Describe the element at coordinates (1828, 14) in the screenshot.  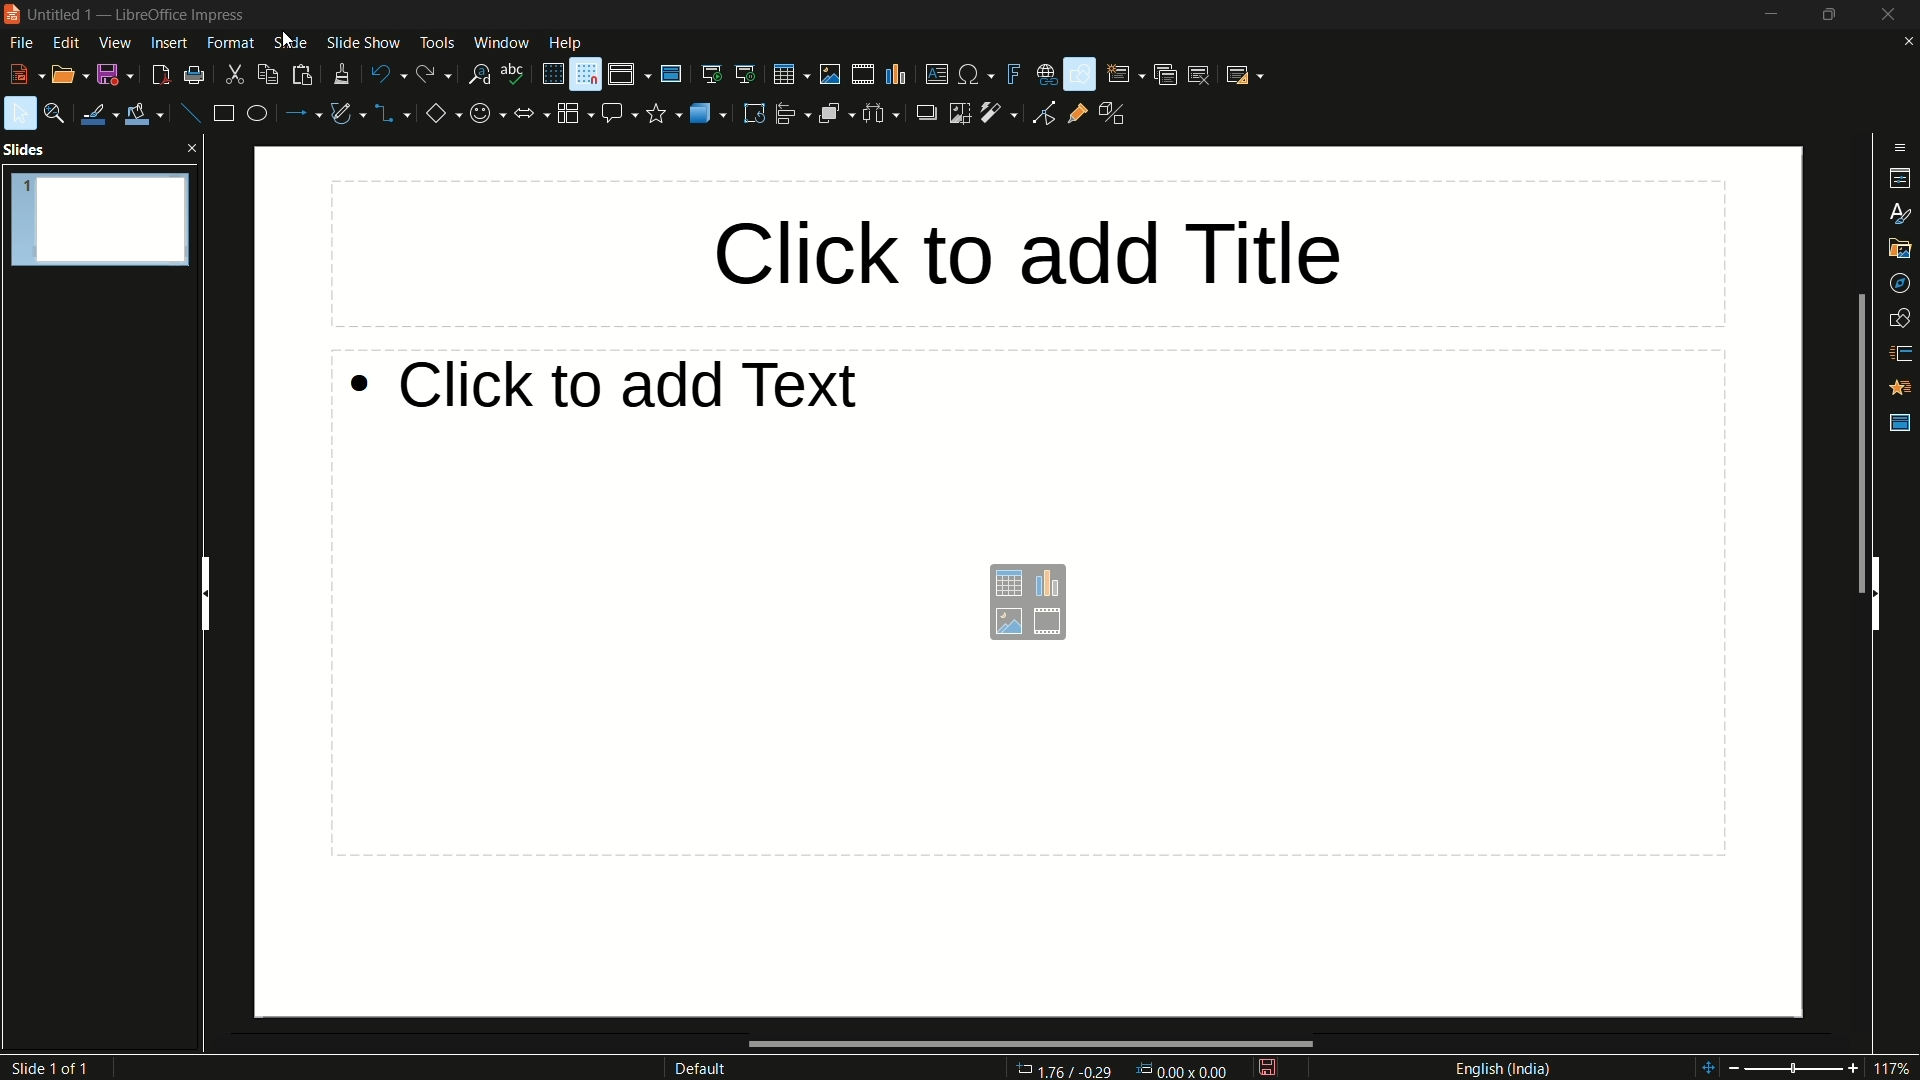
I see `maximize` at that location.